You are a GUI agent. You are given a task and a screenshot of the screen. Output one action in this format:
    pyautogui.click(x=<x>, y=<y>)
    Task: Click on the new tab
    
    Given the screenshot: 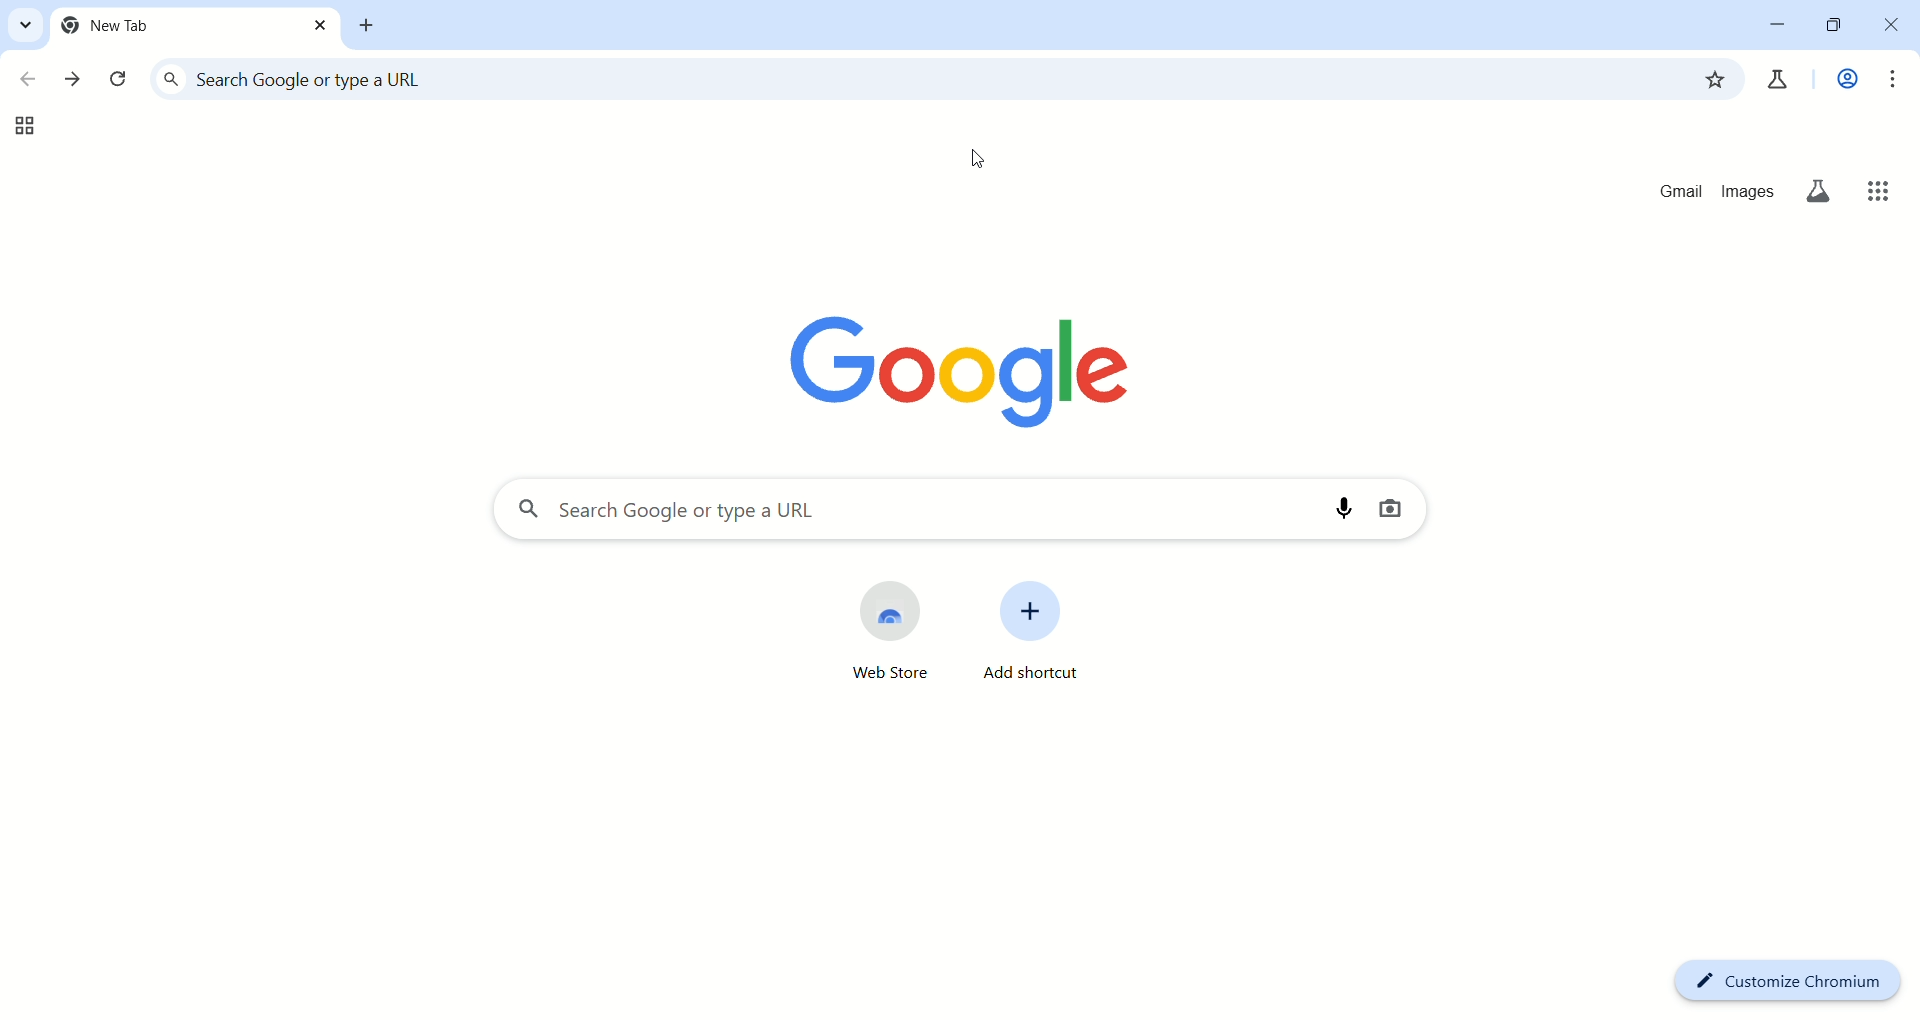 What is the action you would take?
    pyautogui.click(x=369, y=26)
    